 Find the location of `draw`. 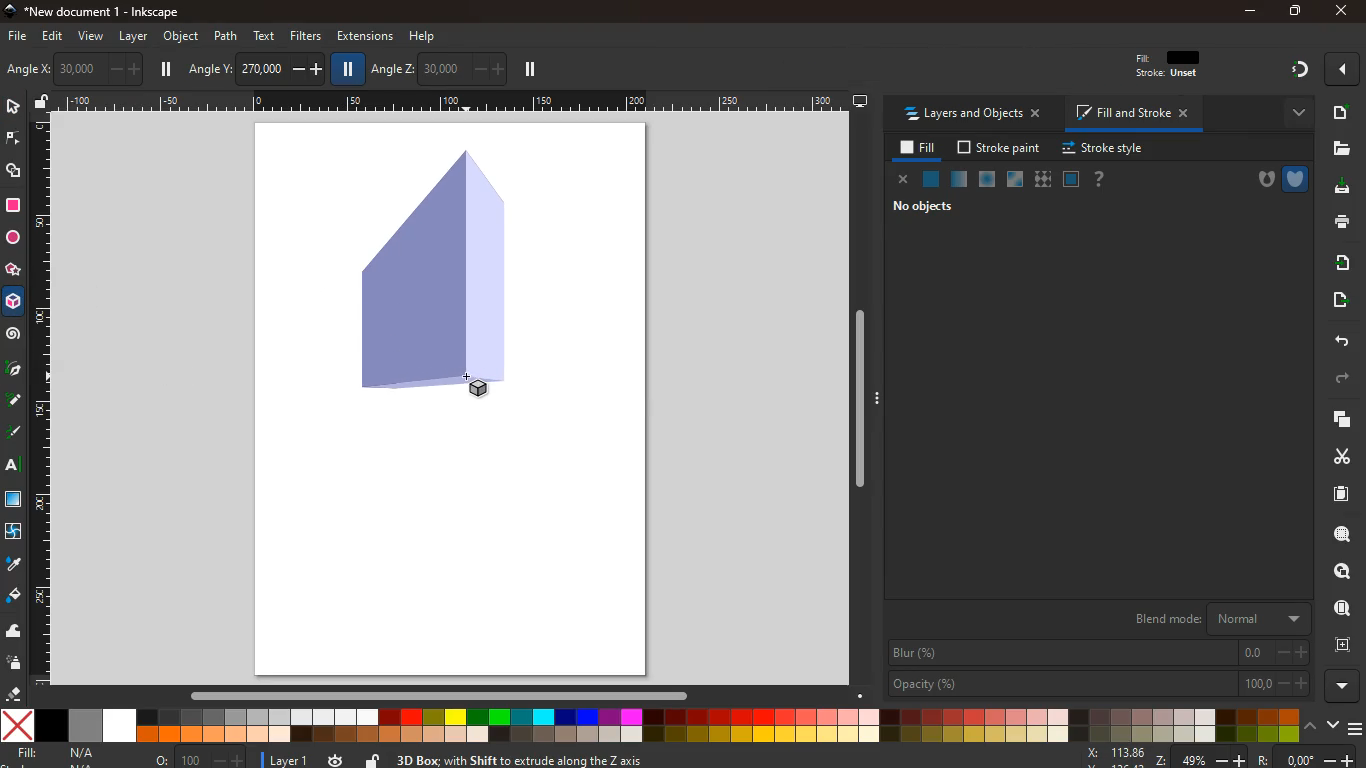

draw is located at coordinates (13, 404).